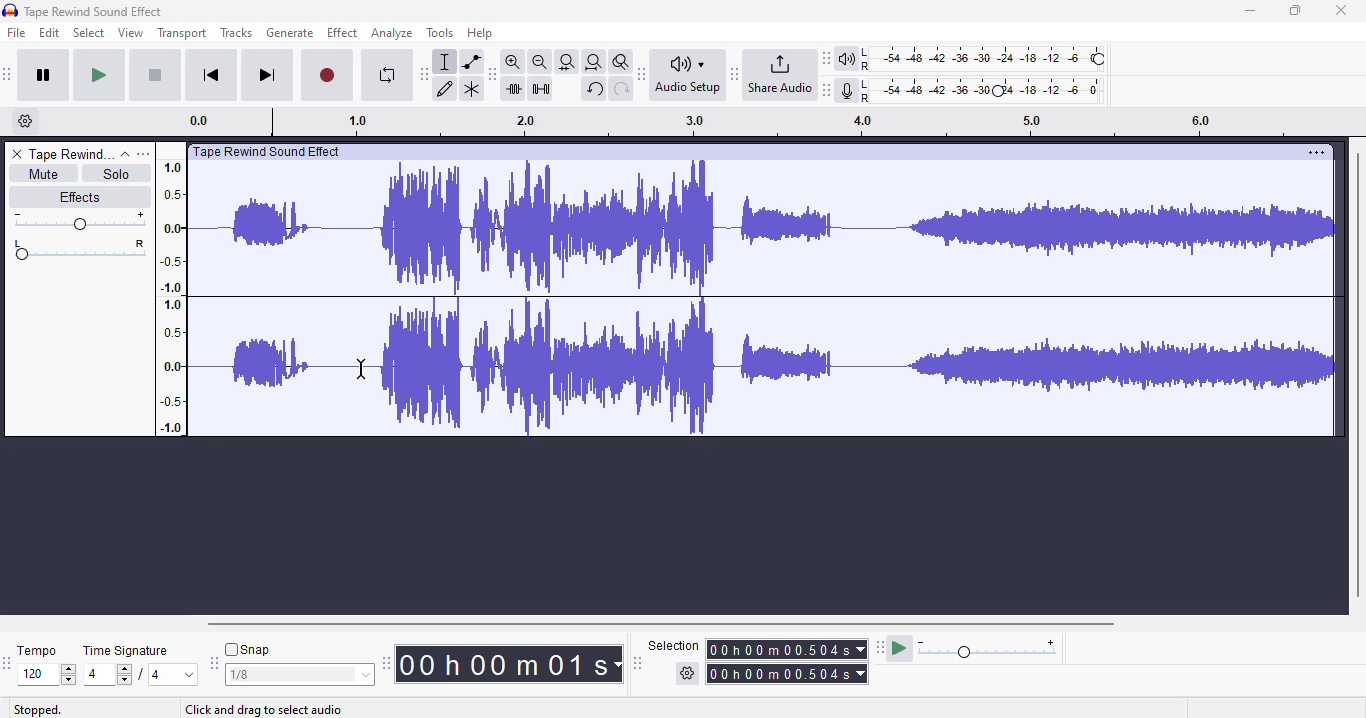  What do you see at coordinates (38, 710) in the screenshot?
I see `stopped` at bounding box center [38, 710].